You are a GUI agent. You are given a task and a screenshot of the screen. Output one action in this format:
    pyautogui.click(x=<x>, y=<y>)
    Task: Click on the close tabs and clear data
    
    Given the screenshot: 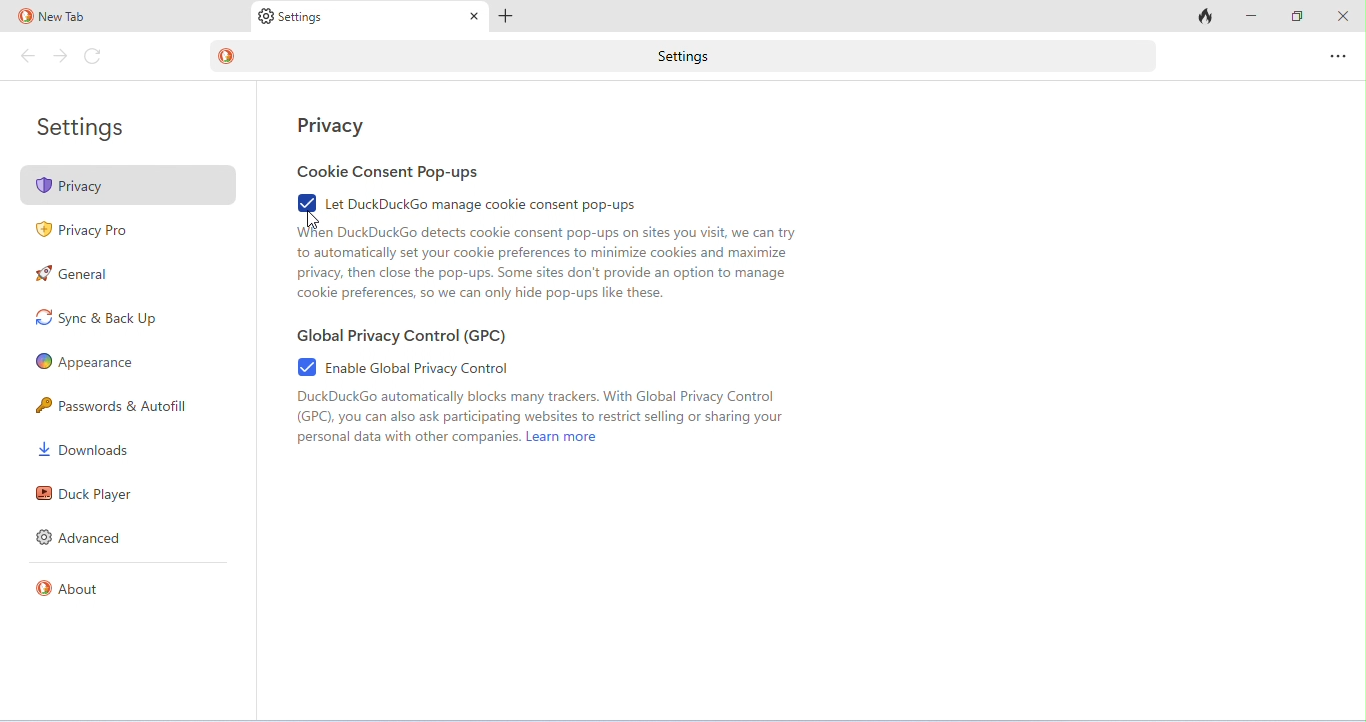 What is the action you would take?
    pyautogui.click(x=1202, y=17)
    